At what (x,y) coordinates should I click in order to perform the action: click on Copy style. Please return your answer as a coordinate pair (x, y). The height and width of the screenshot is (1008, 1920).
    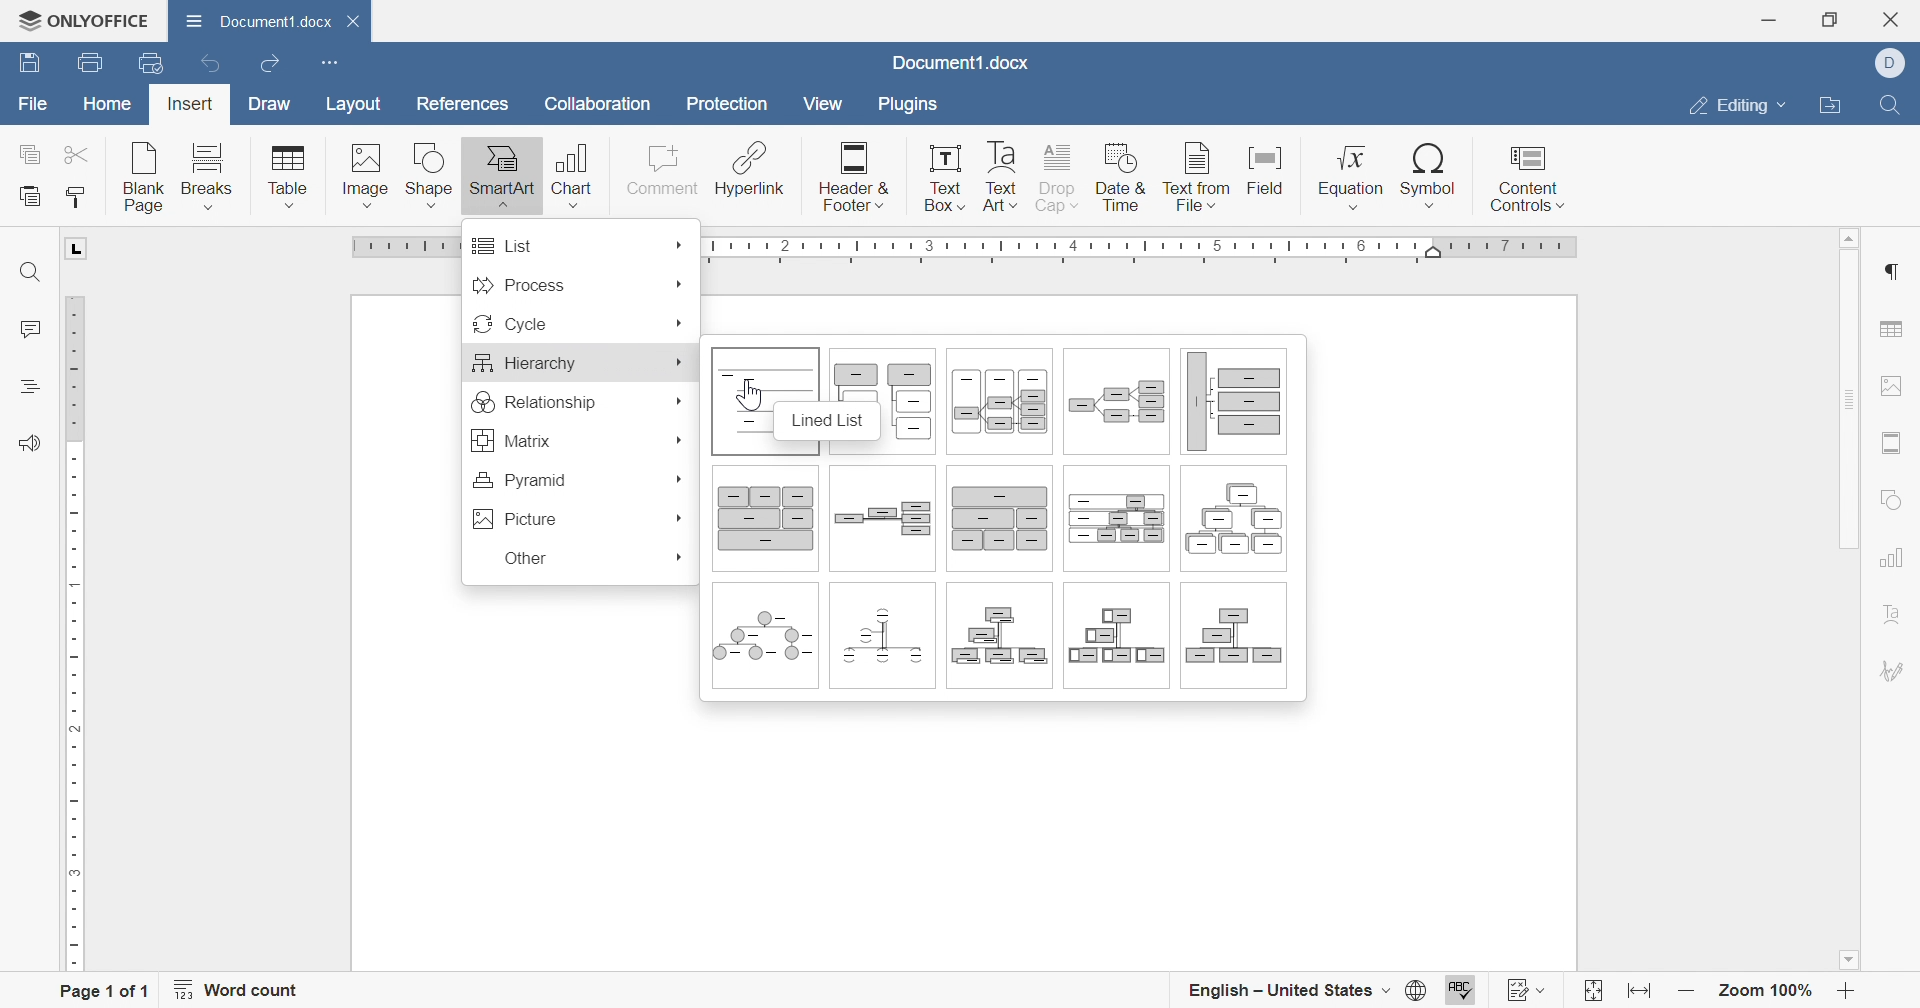
    Looking at the image, I should click on (79, 198).